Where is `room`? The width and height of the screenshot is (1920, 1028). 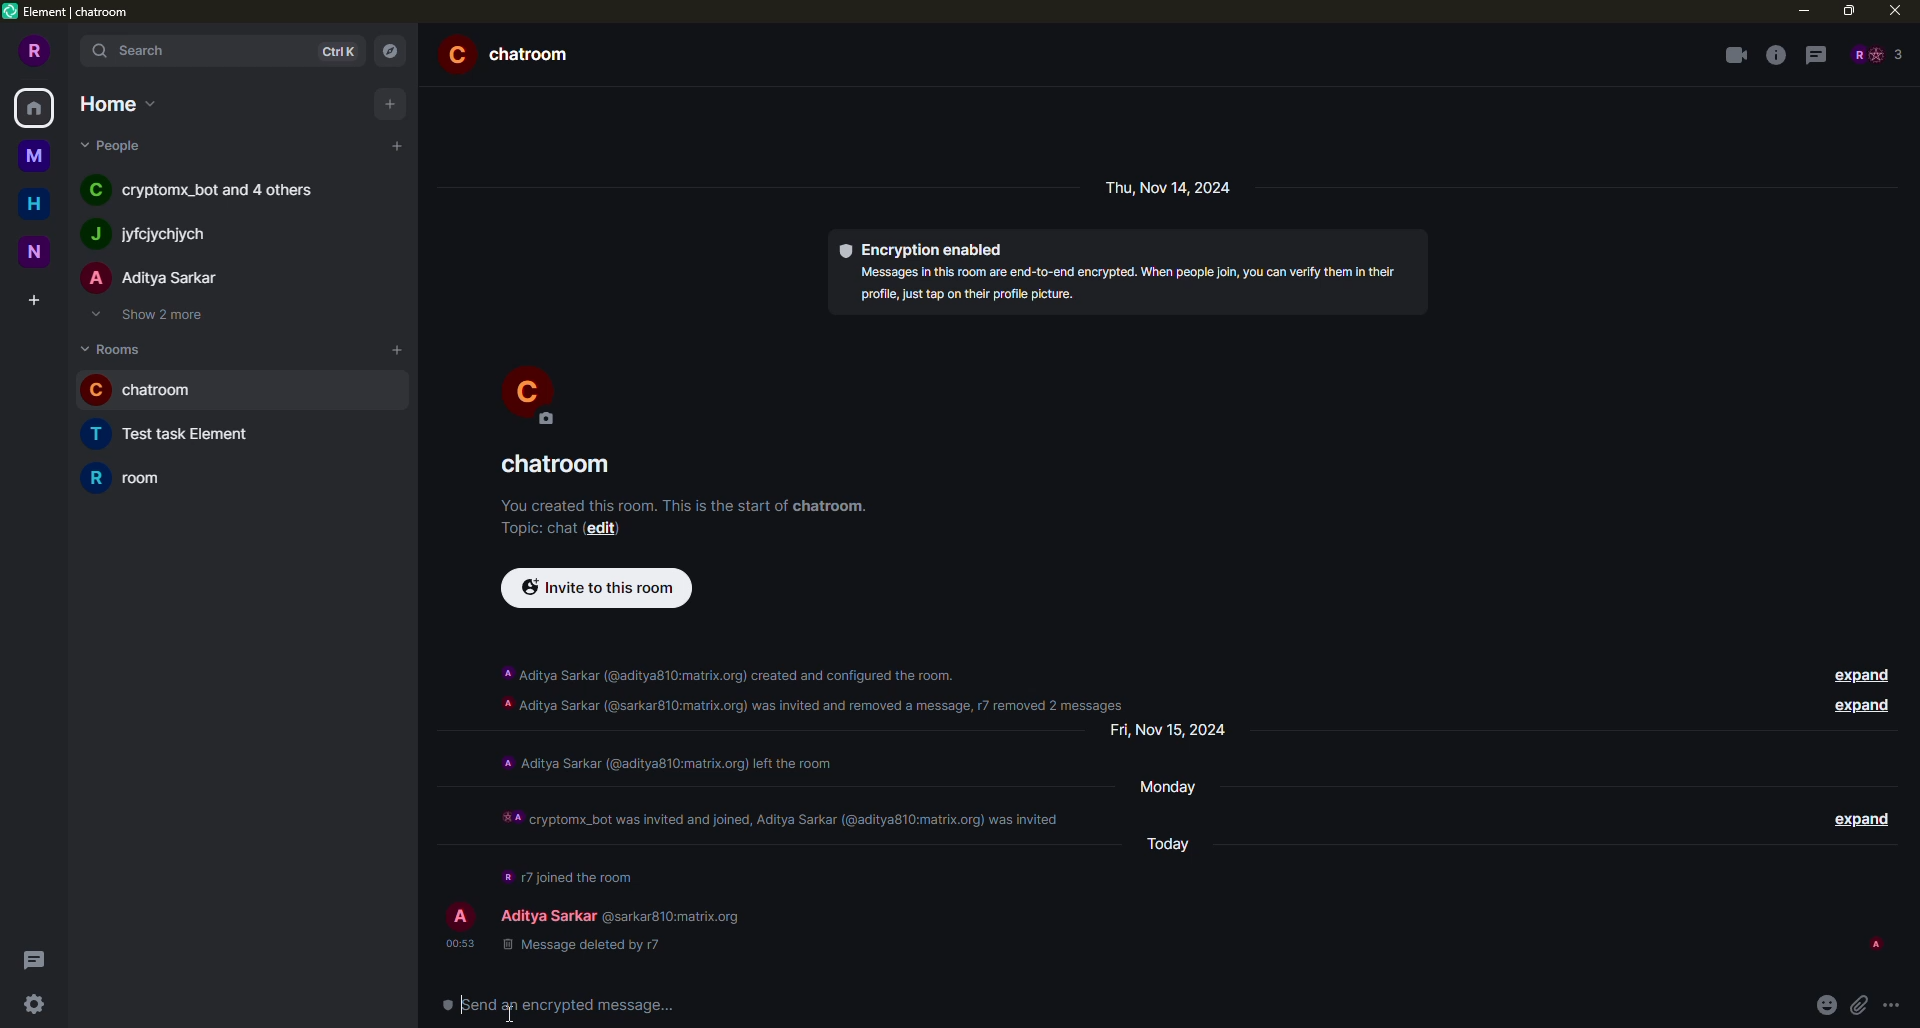 room is located at coordinates (138, 477).